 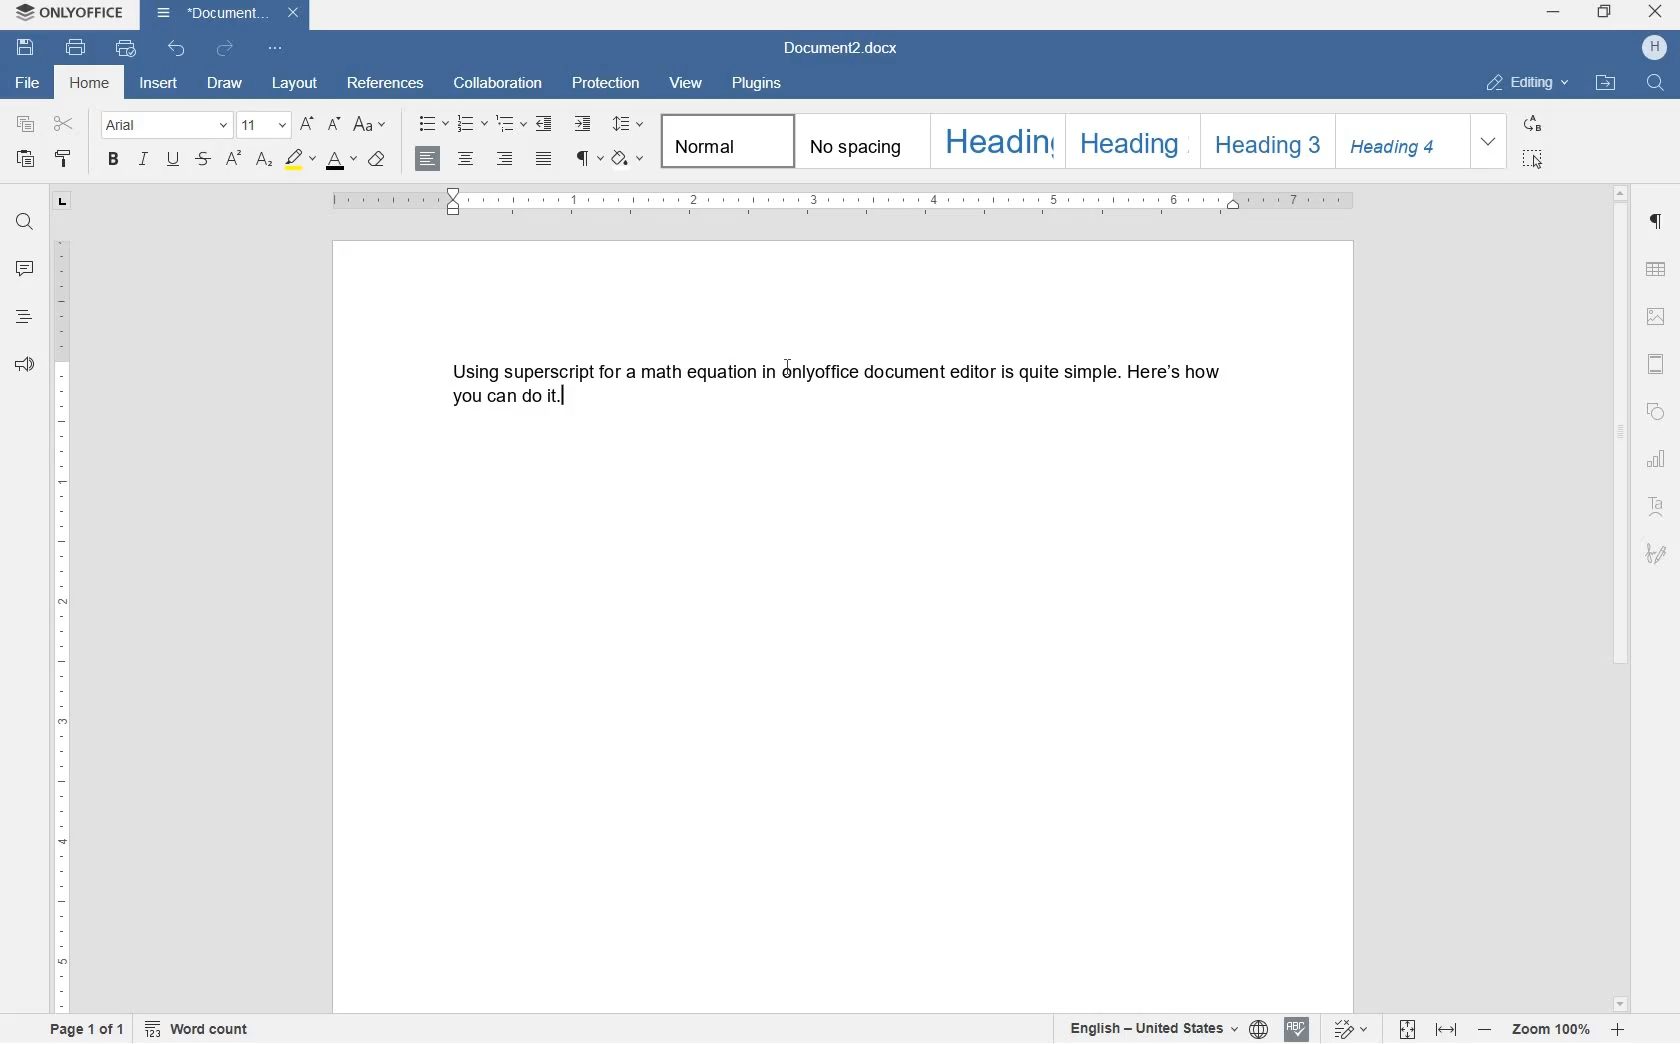 I want to click on align left, so click(x=429, y=160).